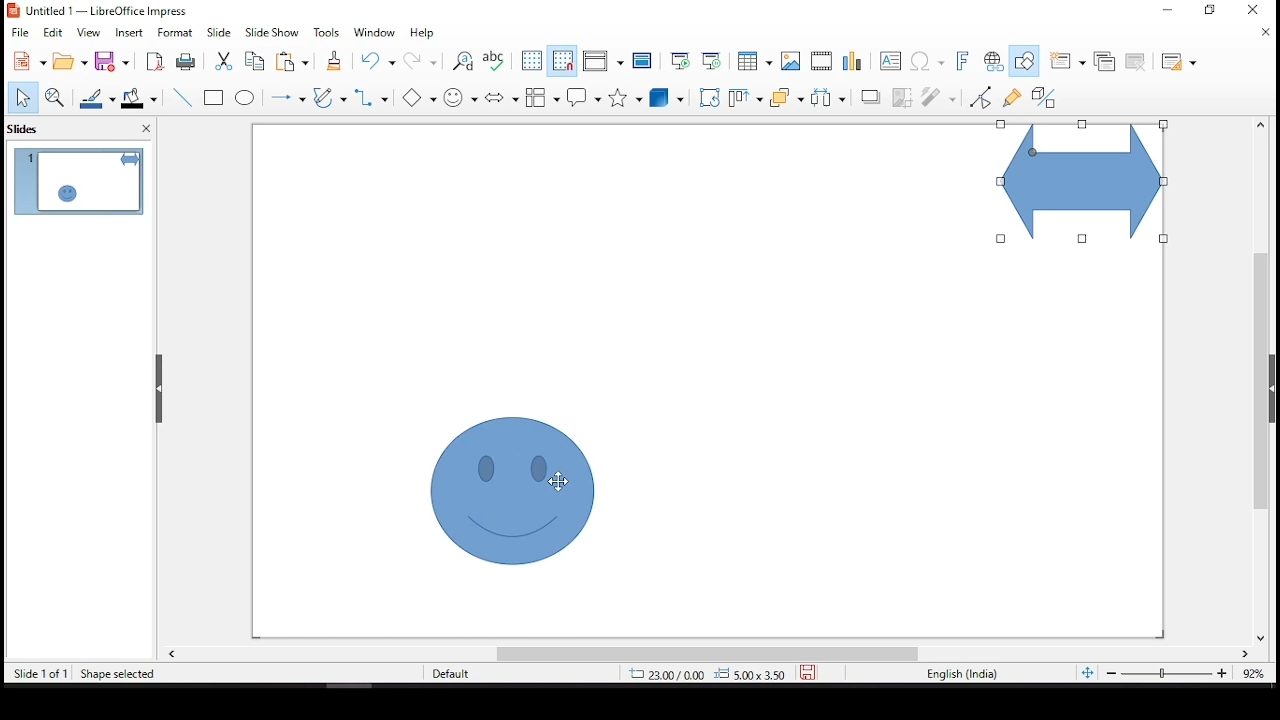  I want to click on delete slide, so click(1139, 62).